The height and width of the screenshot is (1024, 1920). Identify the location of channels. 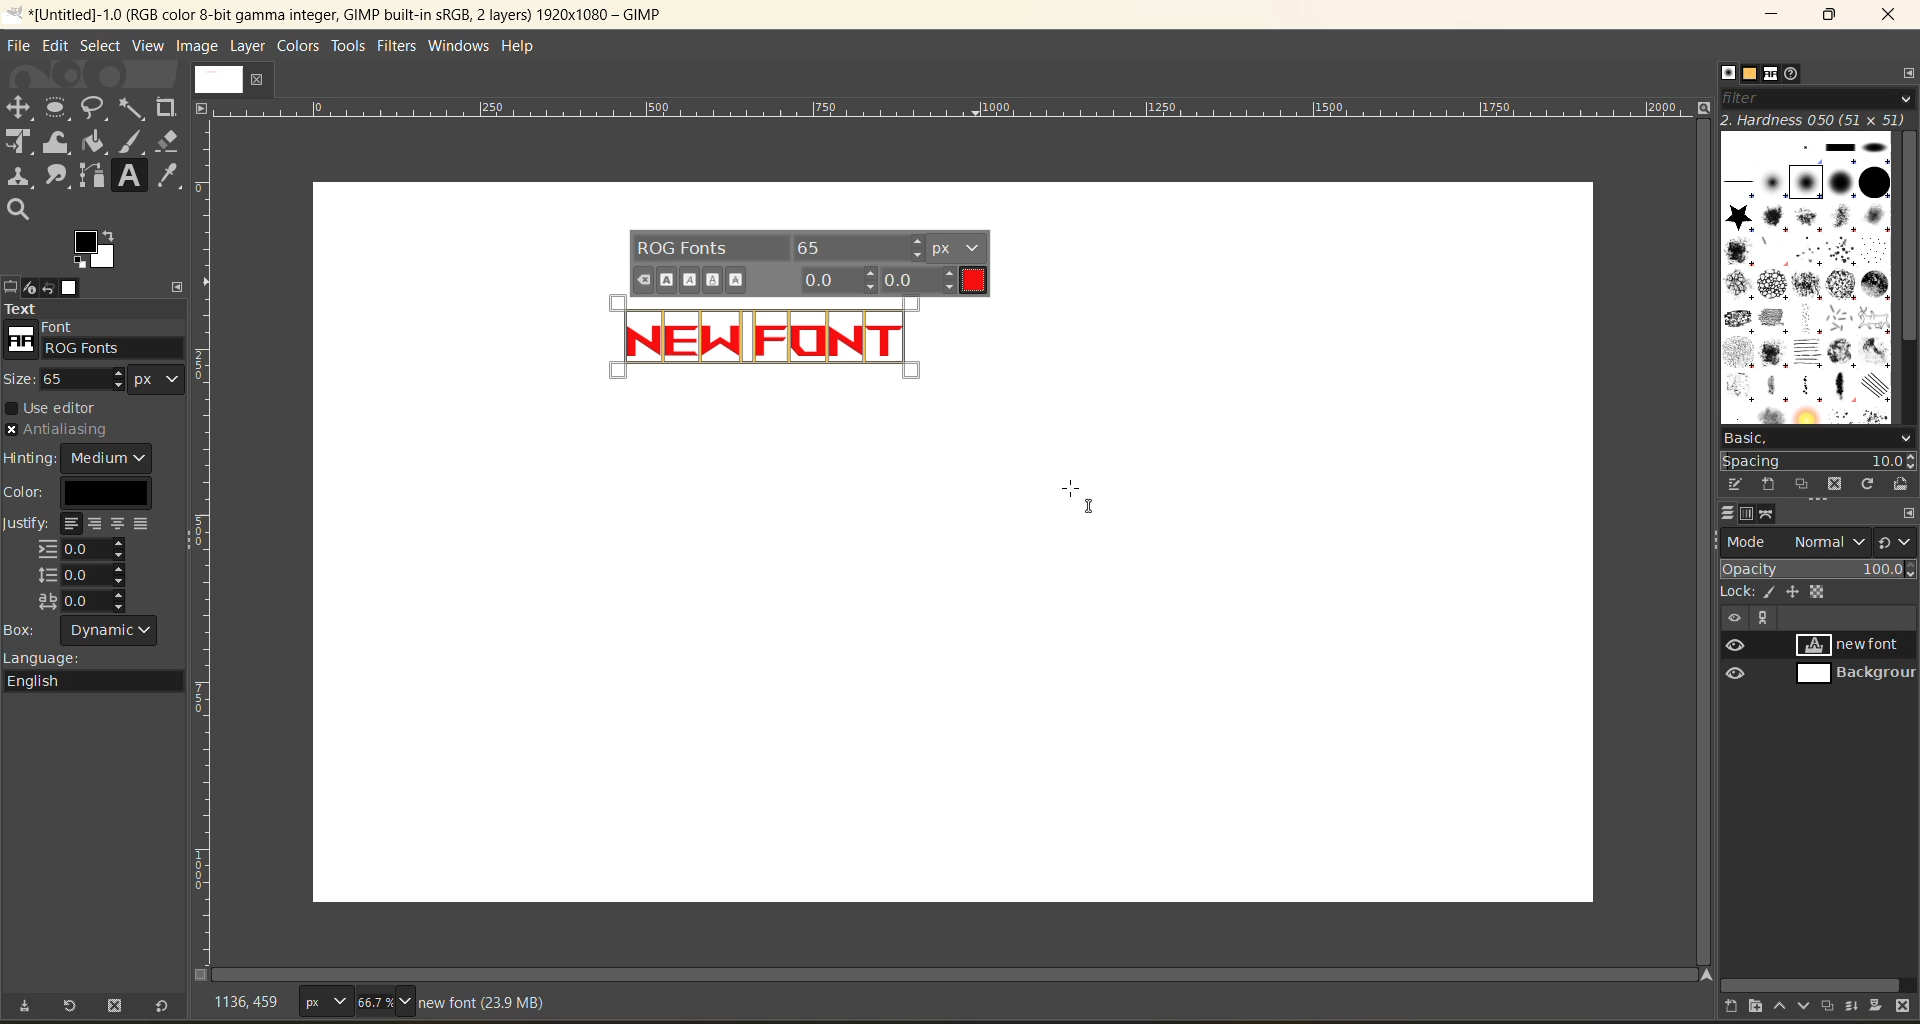
(1750, 516).